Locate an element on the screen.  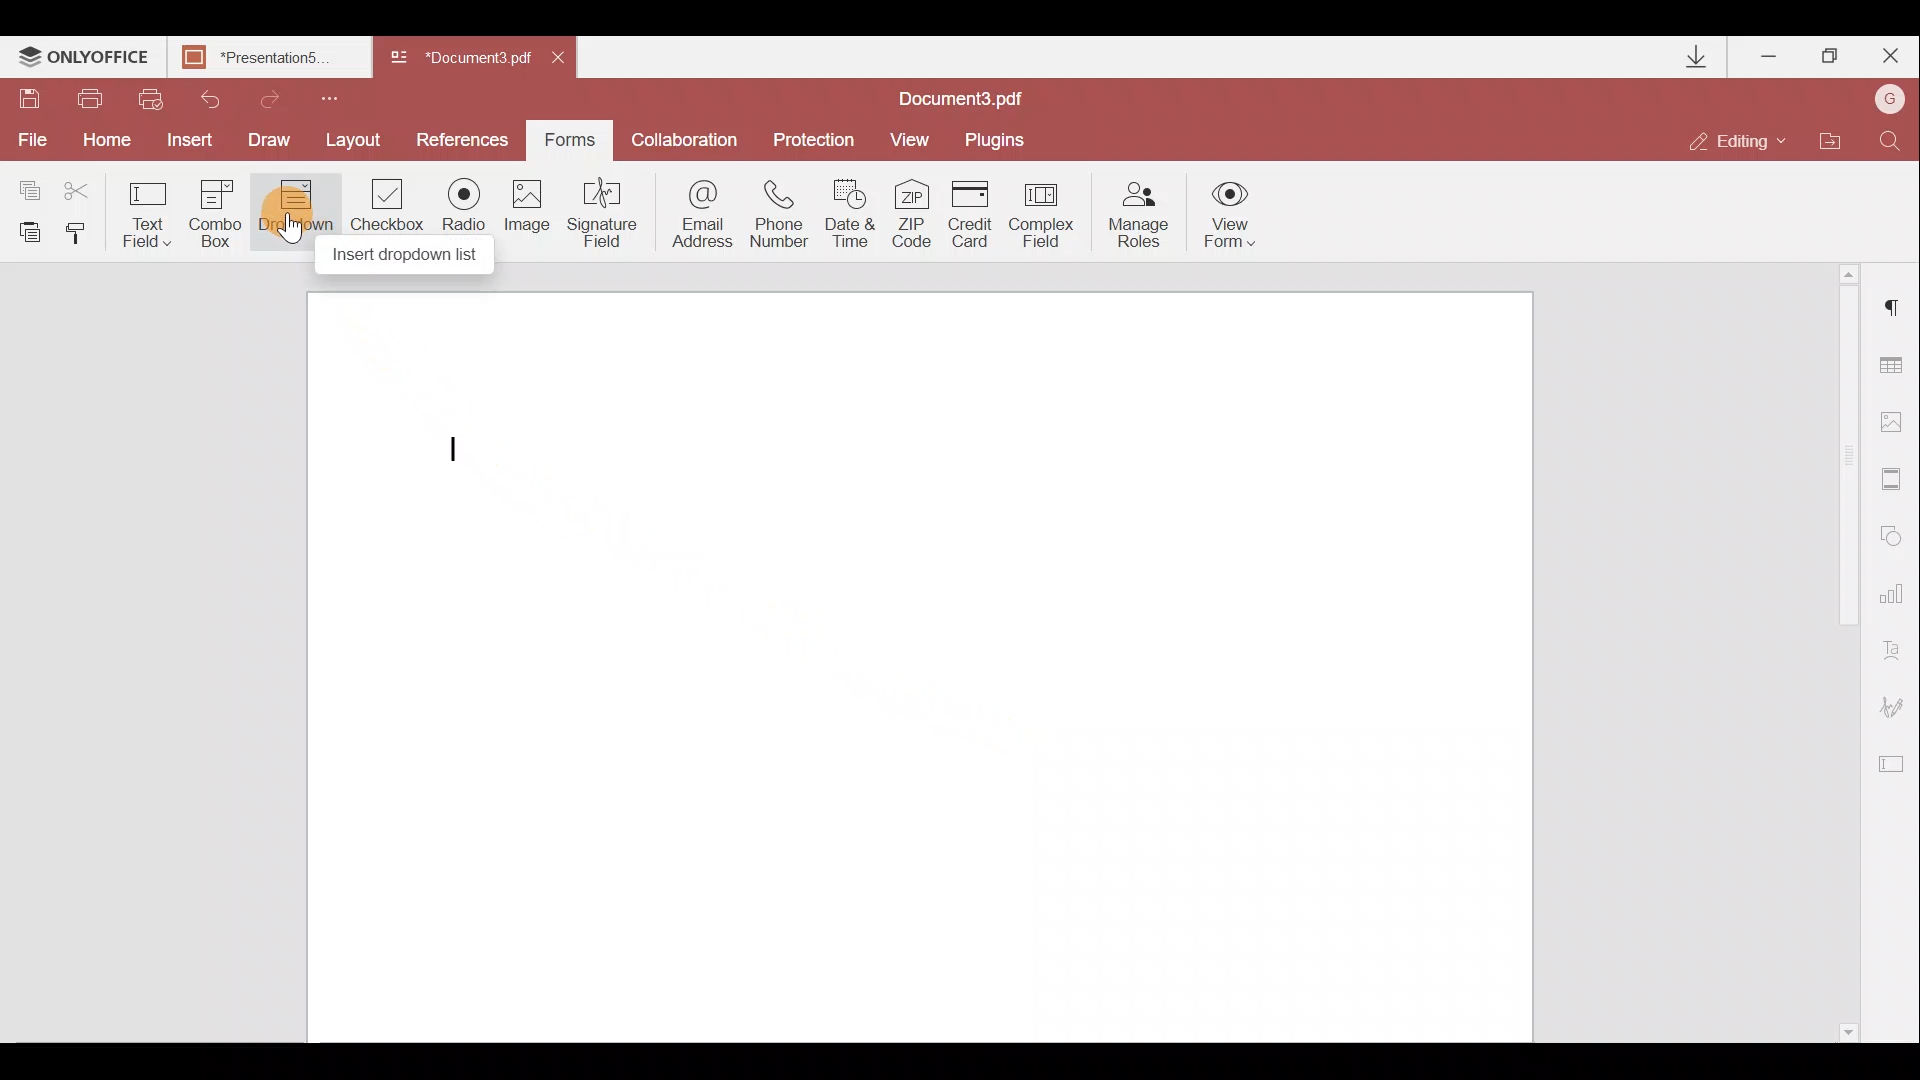
Layout is located at coordinates (359, 140).